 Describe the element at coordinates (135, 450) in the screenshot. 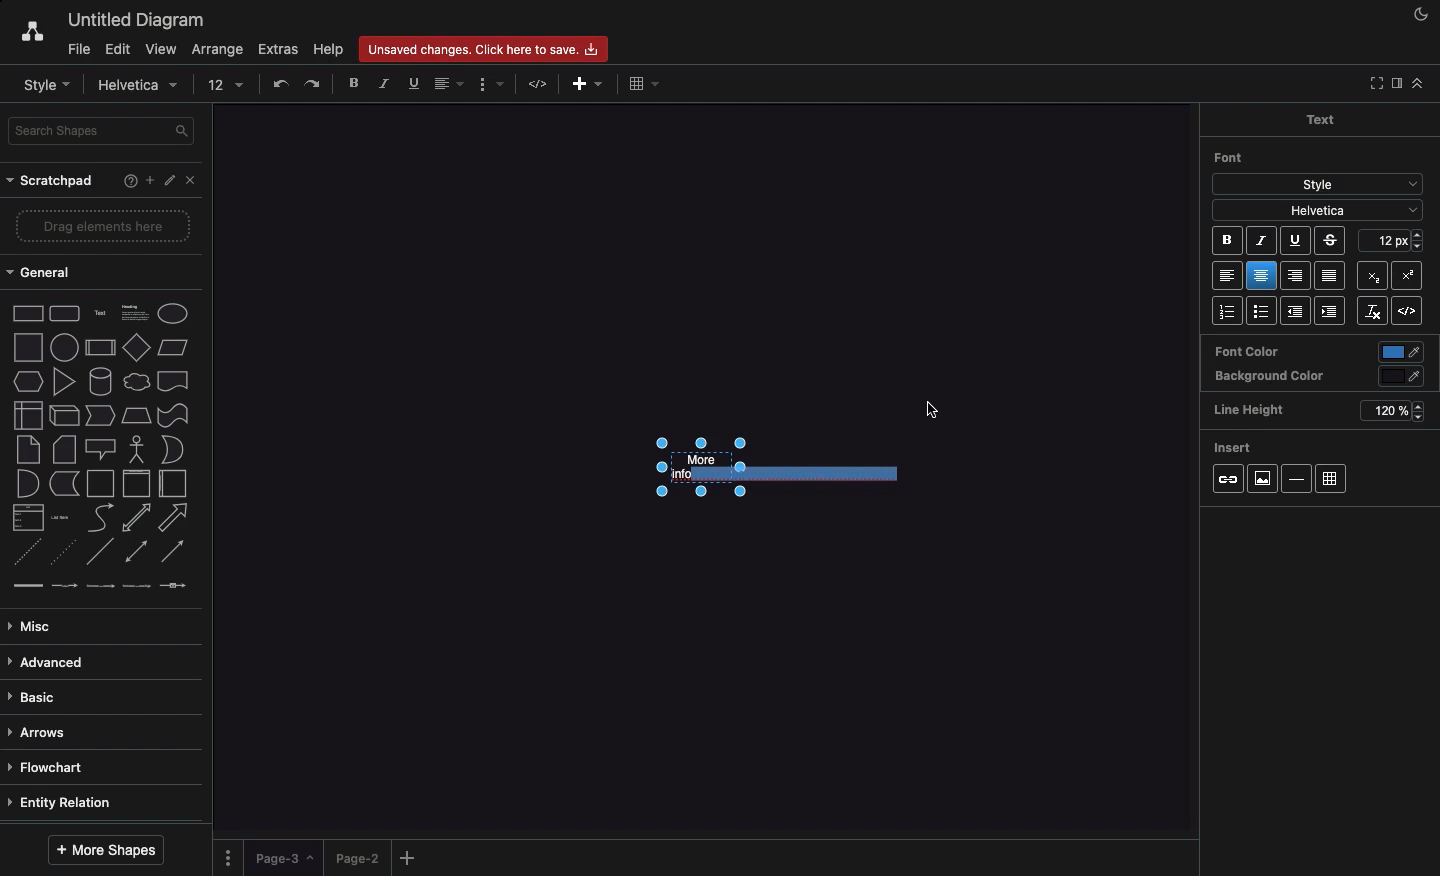

I see `actor` at that location.